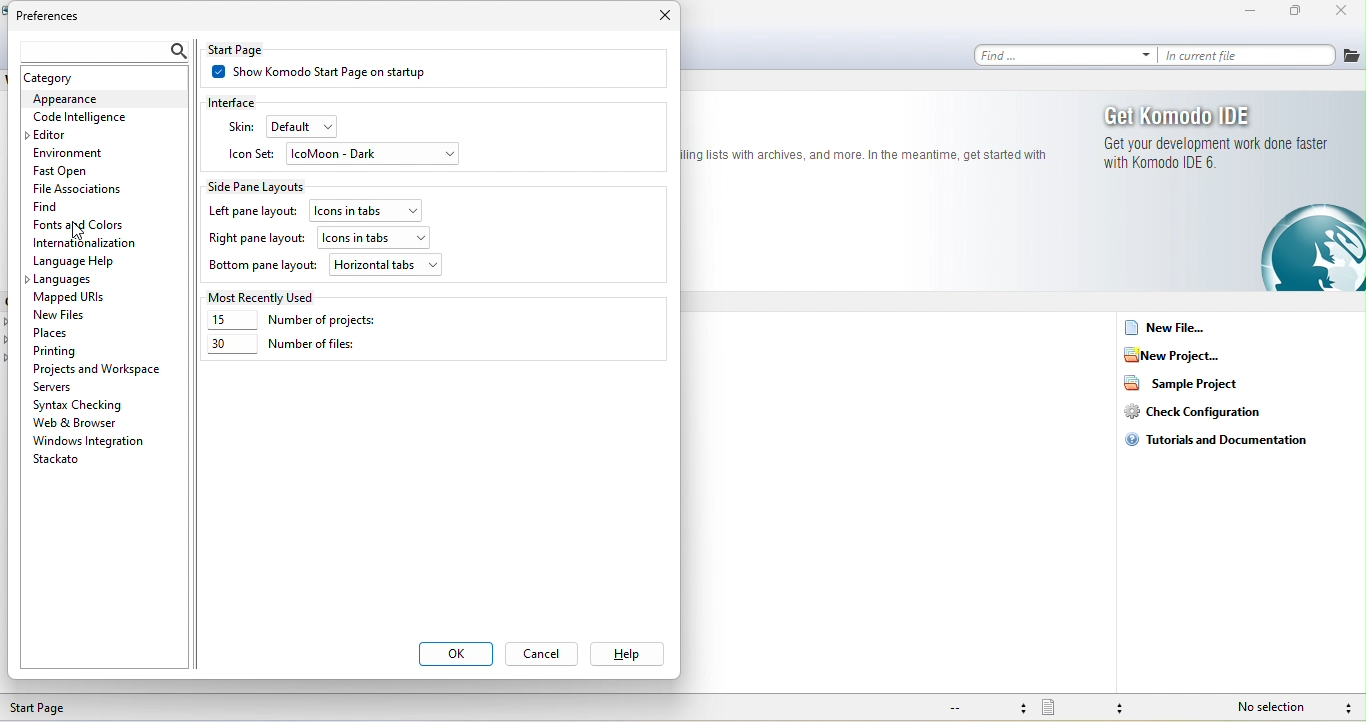  Describe the element at coordinates (1288, 12) in the screenshot. I see `maximize` at that location.